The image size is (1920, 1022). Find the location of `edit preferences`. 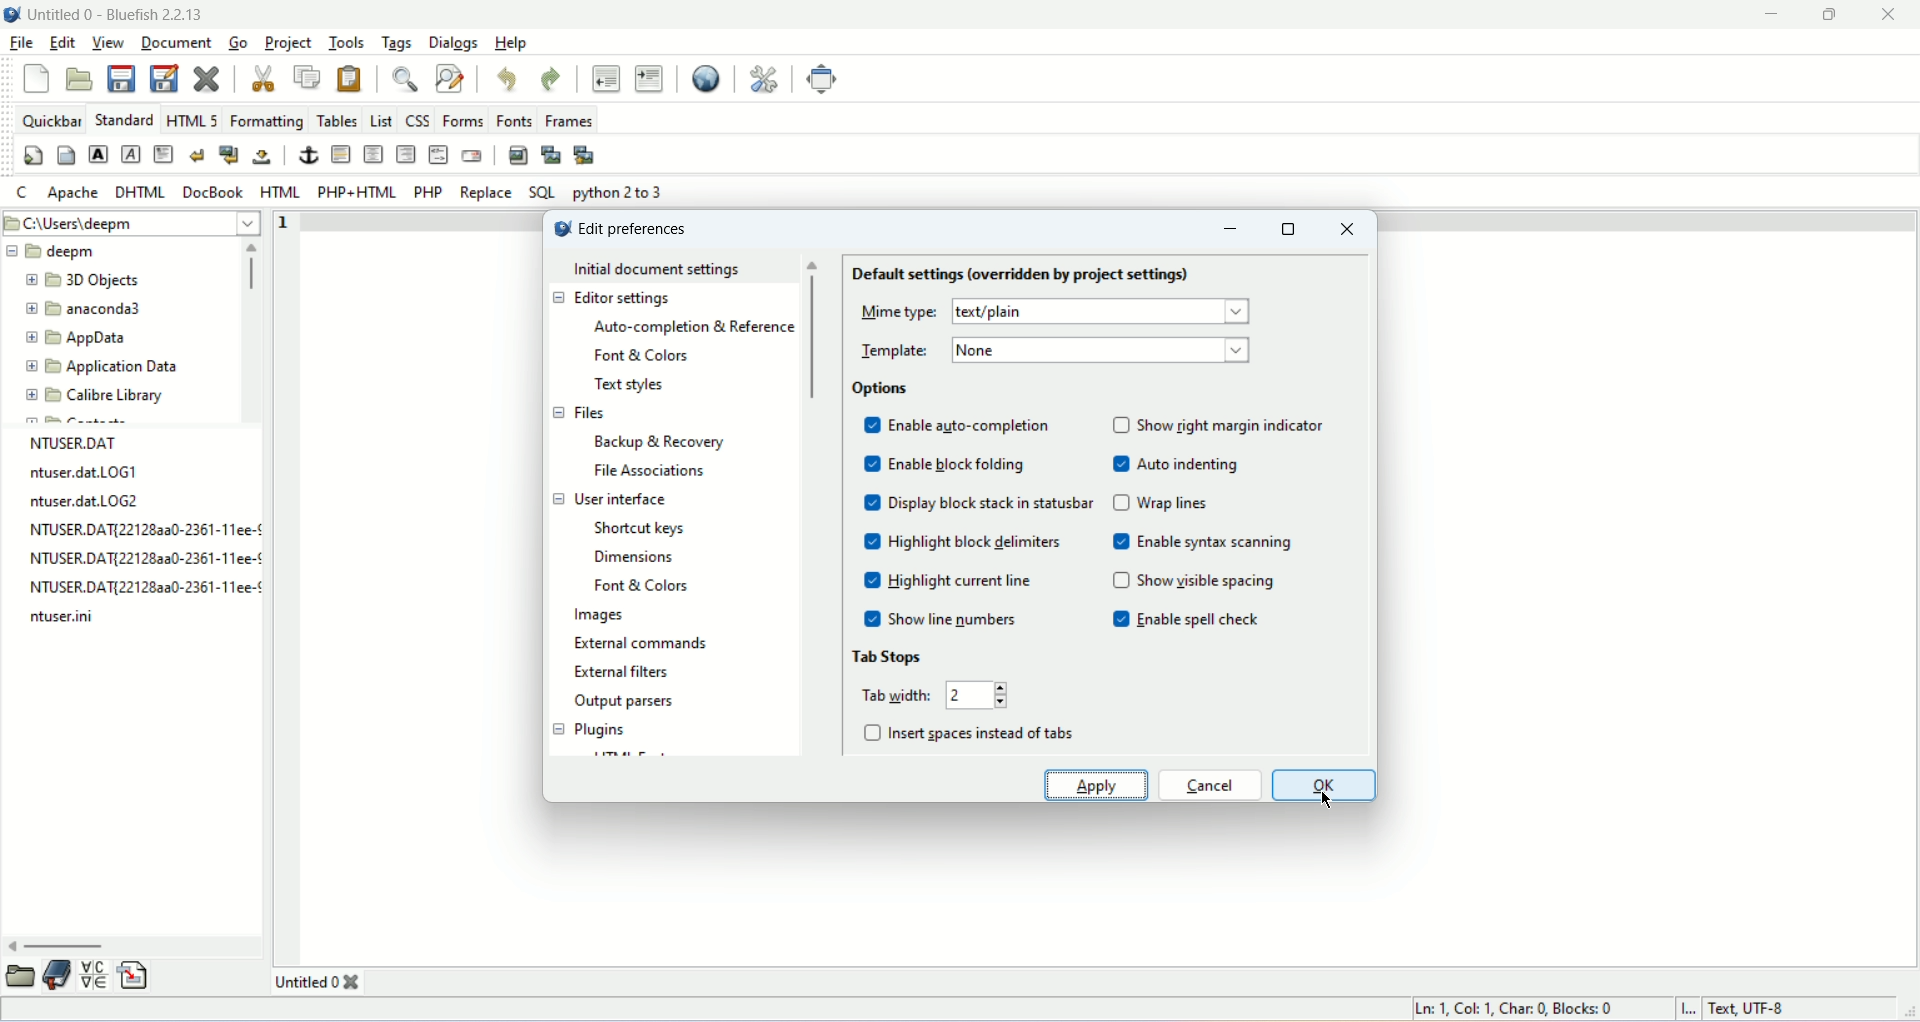

edit preferences is located at coordinates (766, 77).